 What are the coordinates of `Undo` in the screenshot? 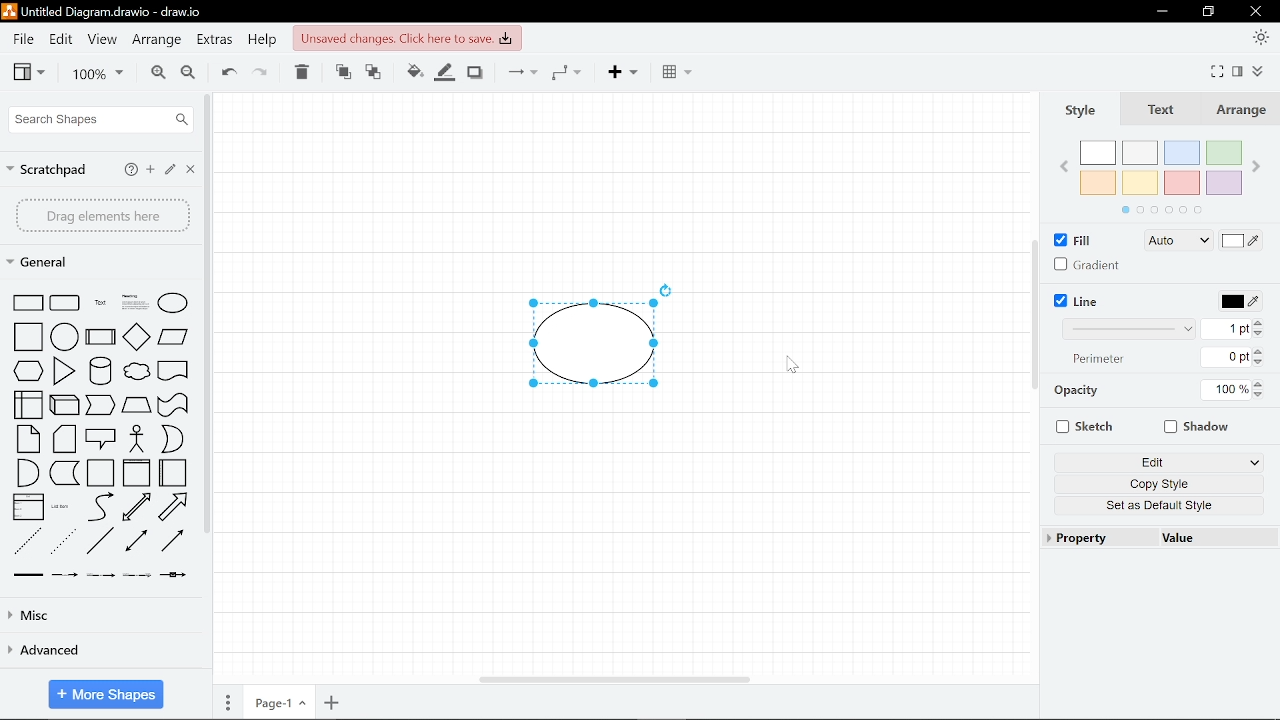 It's located at (226, 73).